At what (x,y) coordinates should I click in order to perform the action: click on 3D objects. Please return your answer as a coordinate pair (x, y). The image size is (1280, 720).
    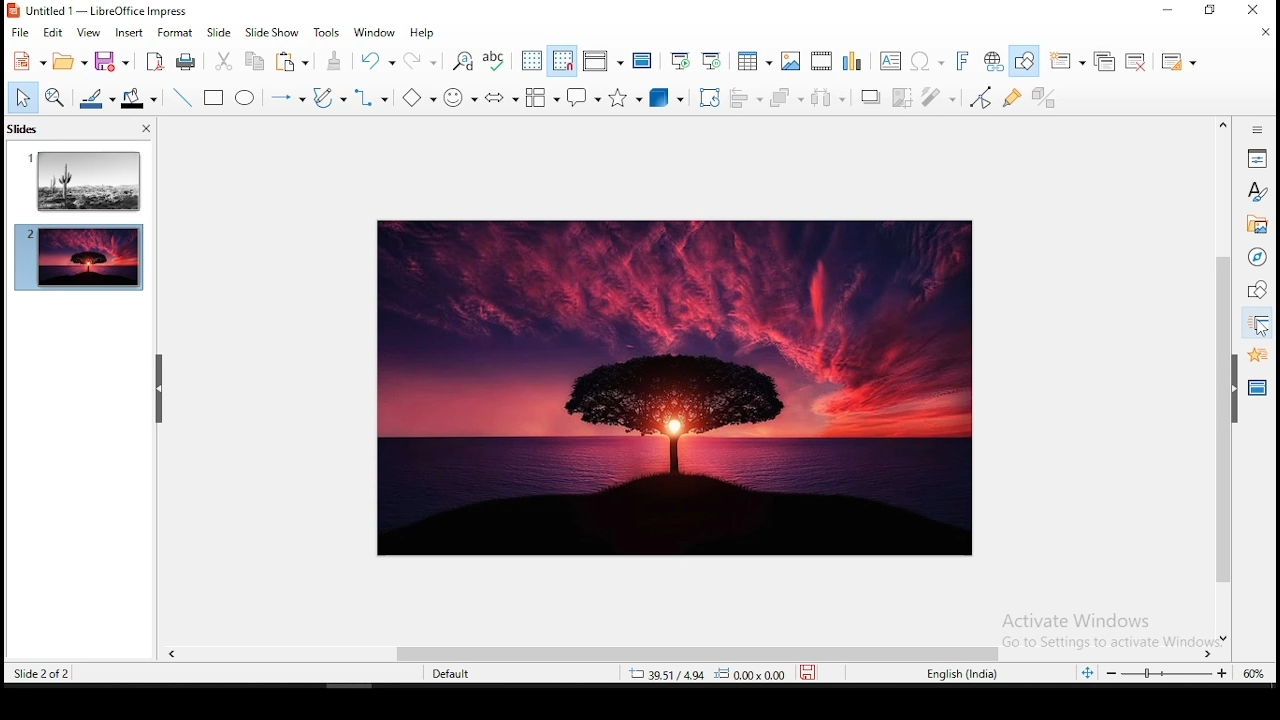
    Looking at the image, I should click on (664, 99).